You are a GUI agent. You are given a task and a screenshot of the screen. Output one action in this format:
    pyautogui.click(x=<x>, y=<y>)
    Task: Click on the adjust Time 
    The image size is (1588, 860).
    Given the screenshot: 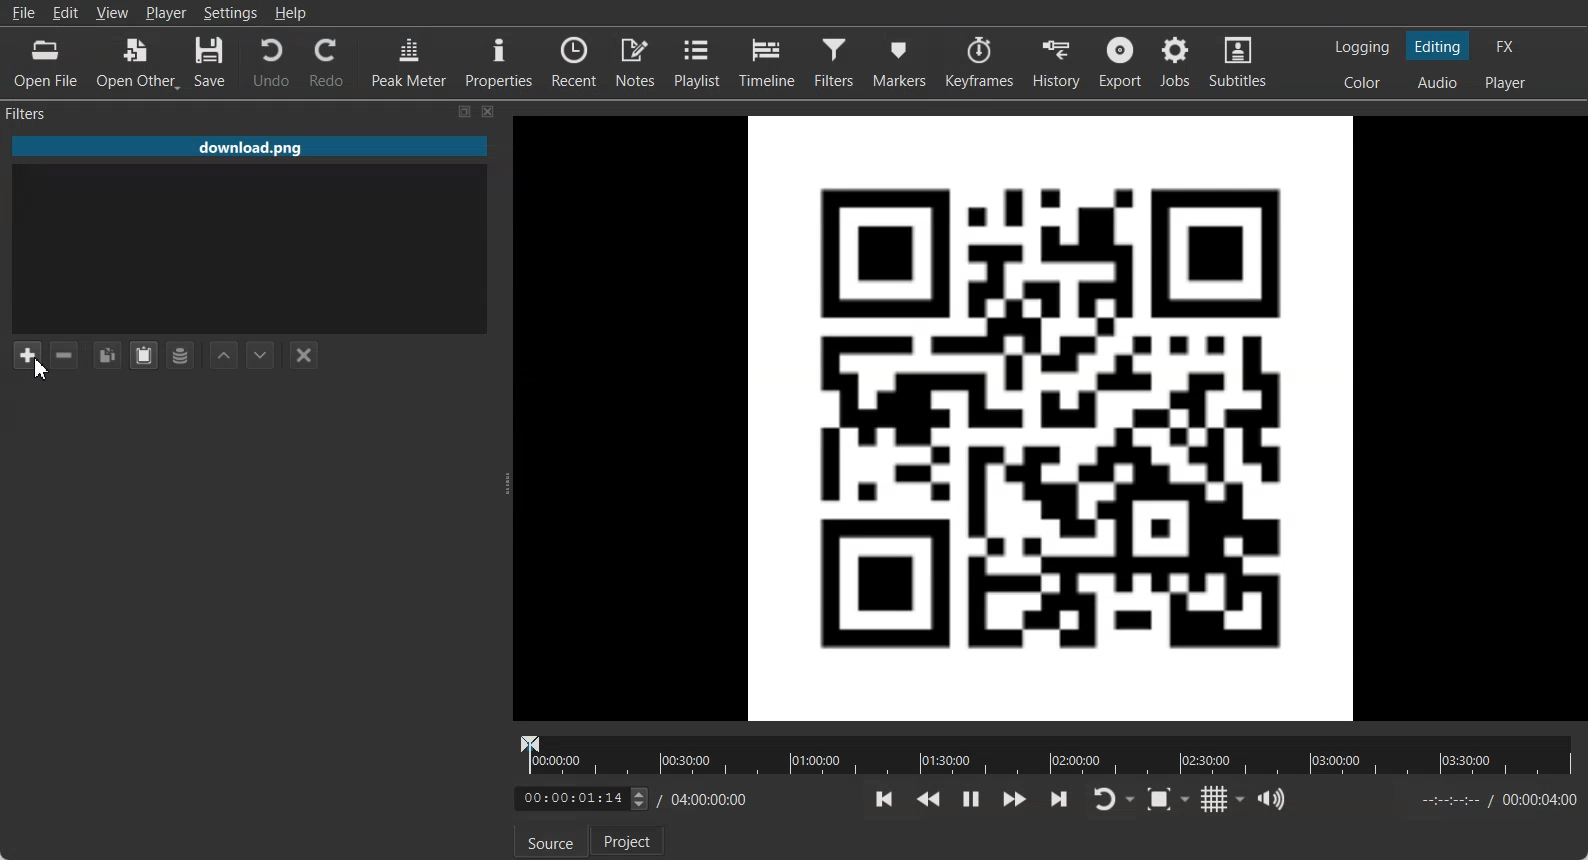 What is the action you would take?
    pyautogui.click(x=580, y=799)
    